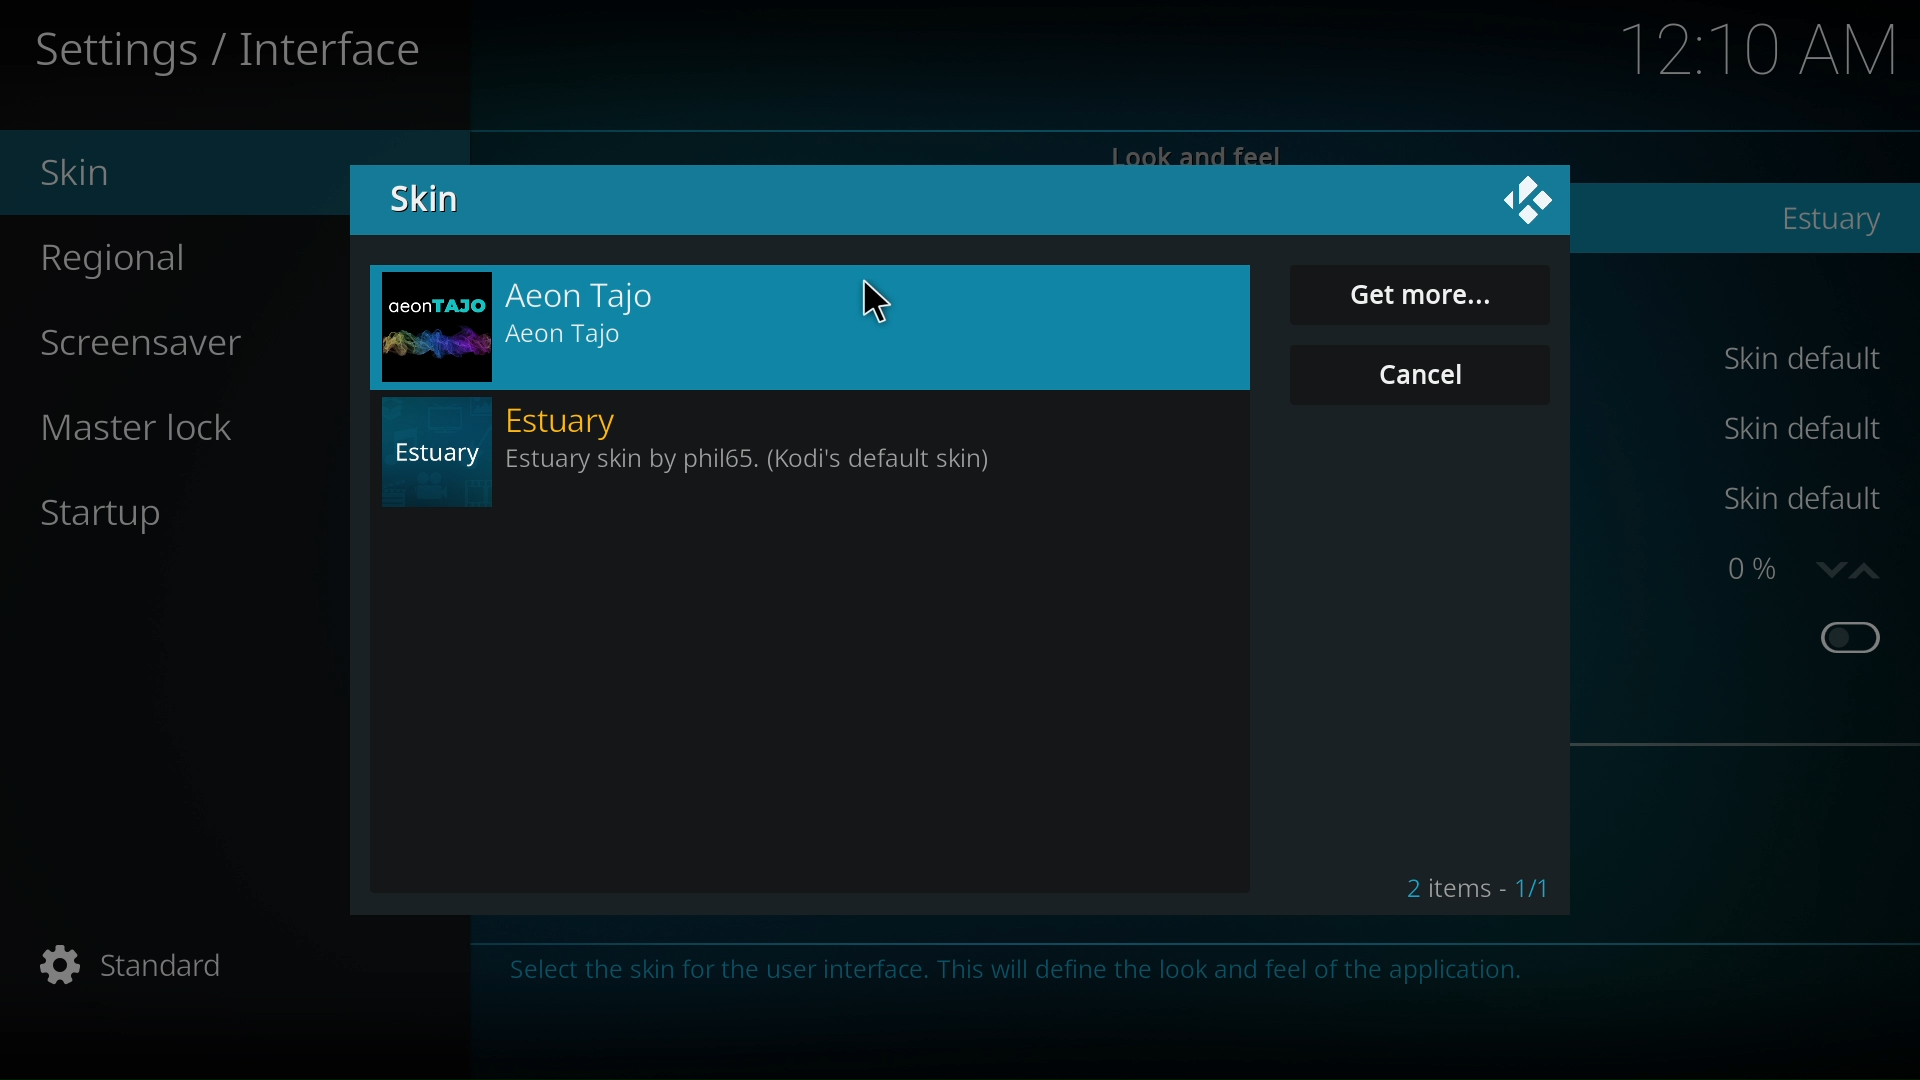 This screenshot has width=1920, height=1080. What do you see at coordinates (1802, 360) in the screenshot?
I see `Skin default` at bounding box center [1802, 360].